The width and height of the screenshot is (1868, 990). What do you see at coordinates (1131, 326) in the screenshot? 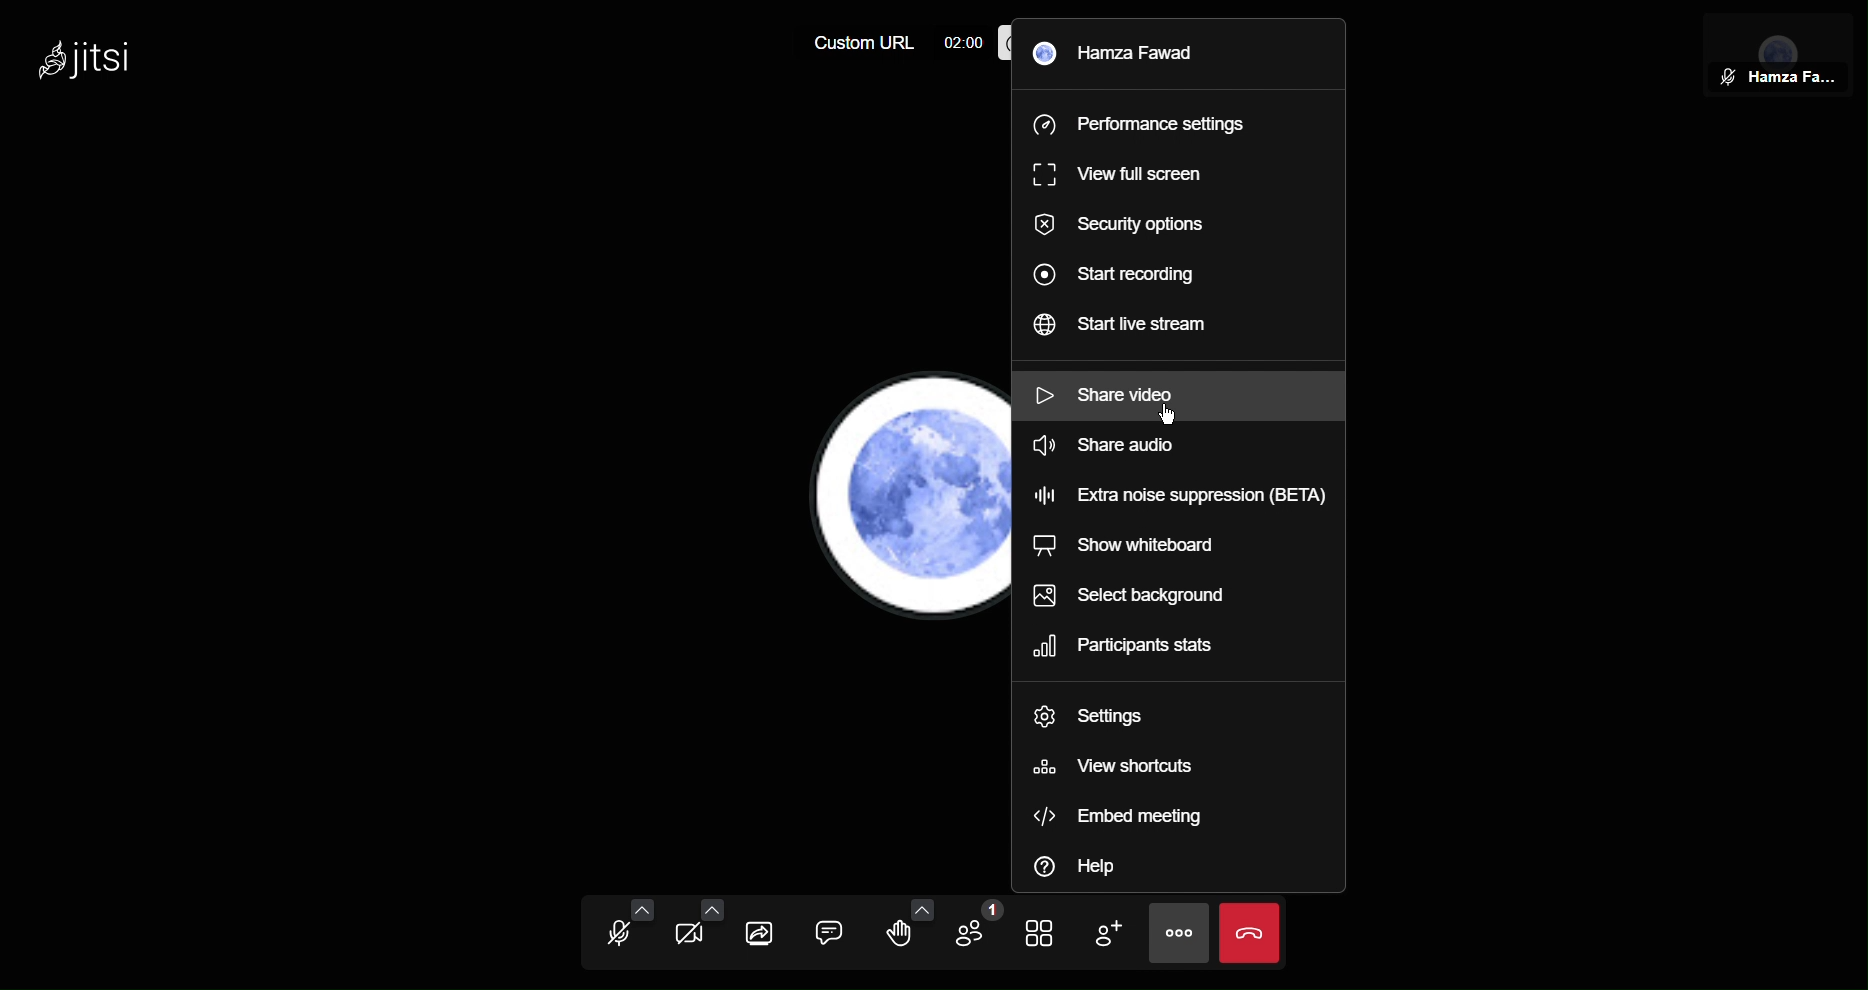
I see `Start live stream` at bounding box center [1131, 326].